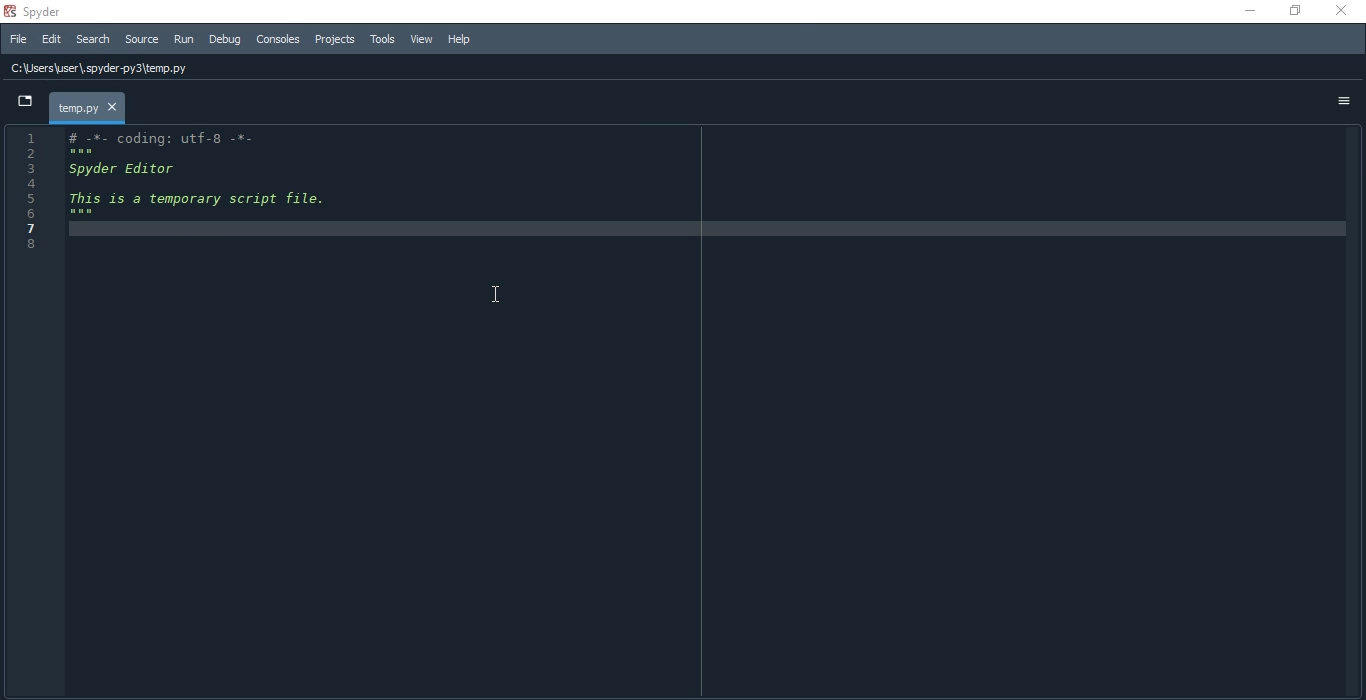 The height and width of the screenshot is (700, 1366). What do you see at coordinates (176, 198) in the screenshot?
I see `5 This 1s a temporary script file.` at bounding box center [176, 198].